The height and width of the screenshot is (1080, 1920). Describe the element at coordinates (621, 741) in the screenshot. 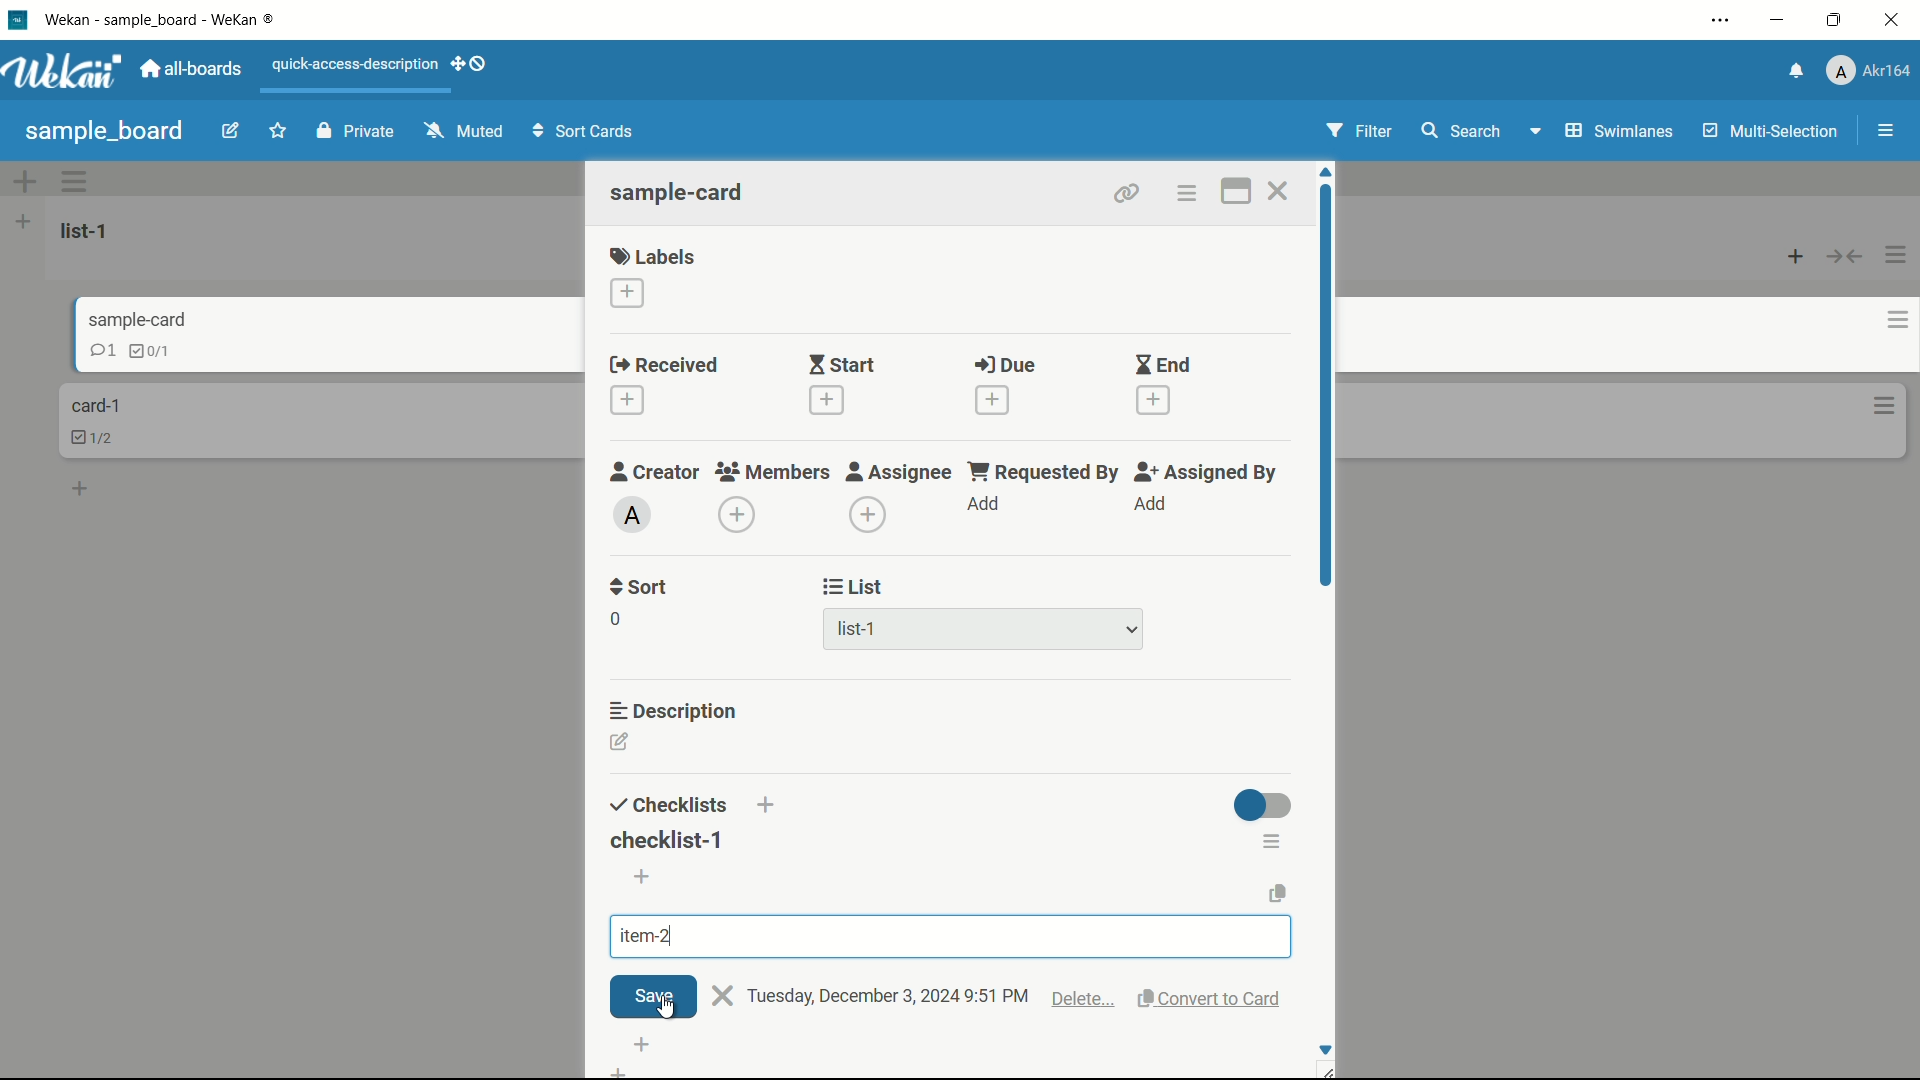

I see `edit description` at that location.